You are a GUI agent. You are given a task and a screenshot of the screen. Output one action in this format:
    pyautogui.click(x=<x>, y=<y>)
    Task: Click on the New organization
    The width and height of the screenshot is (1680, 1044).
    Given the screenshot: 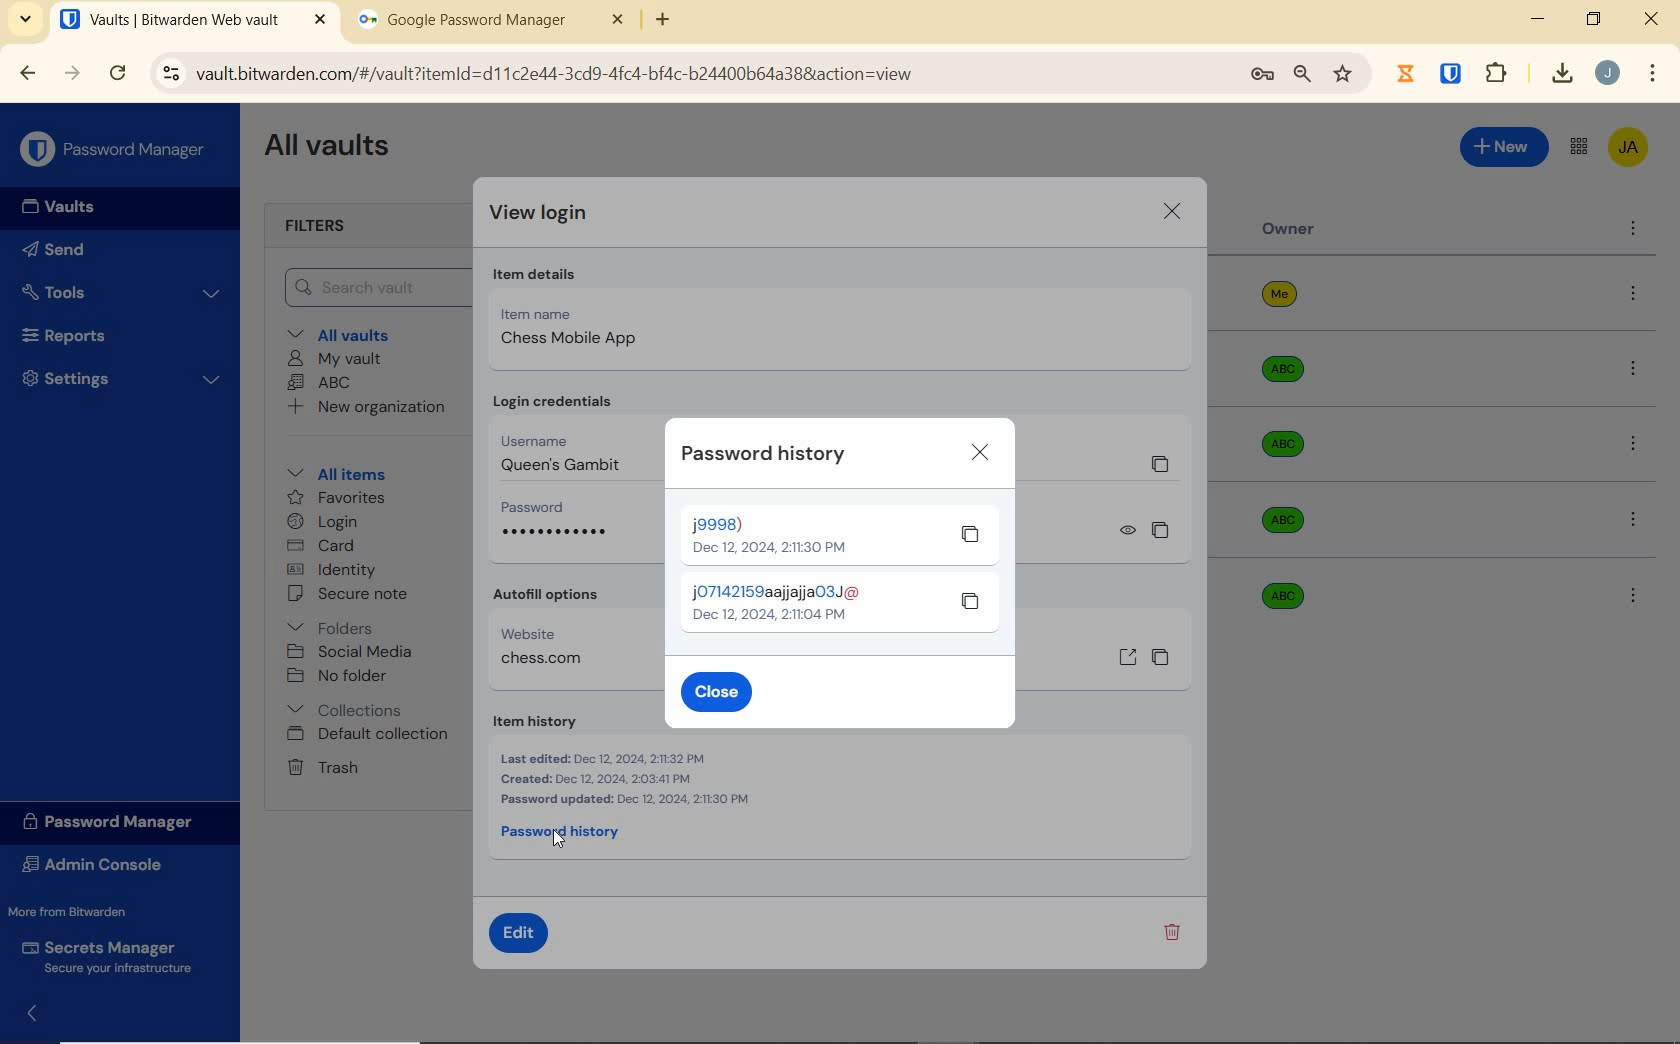 What is the action you would take?
    pyautogui.click(x=369, y=410)
    